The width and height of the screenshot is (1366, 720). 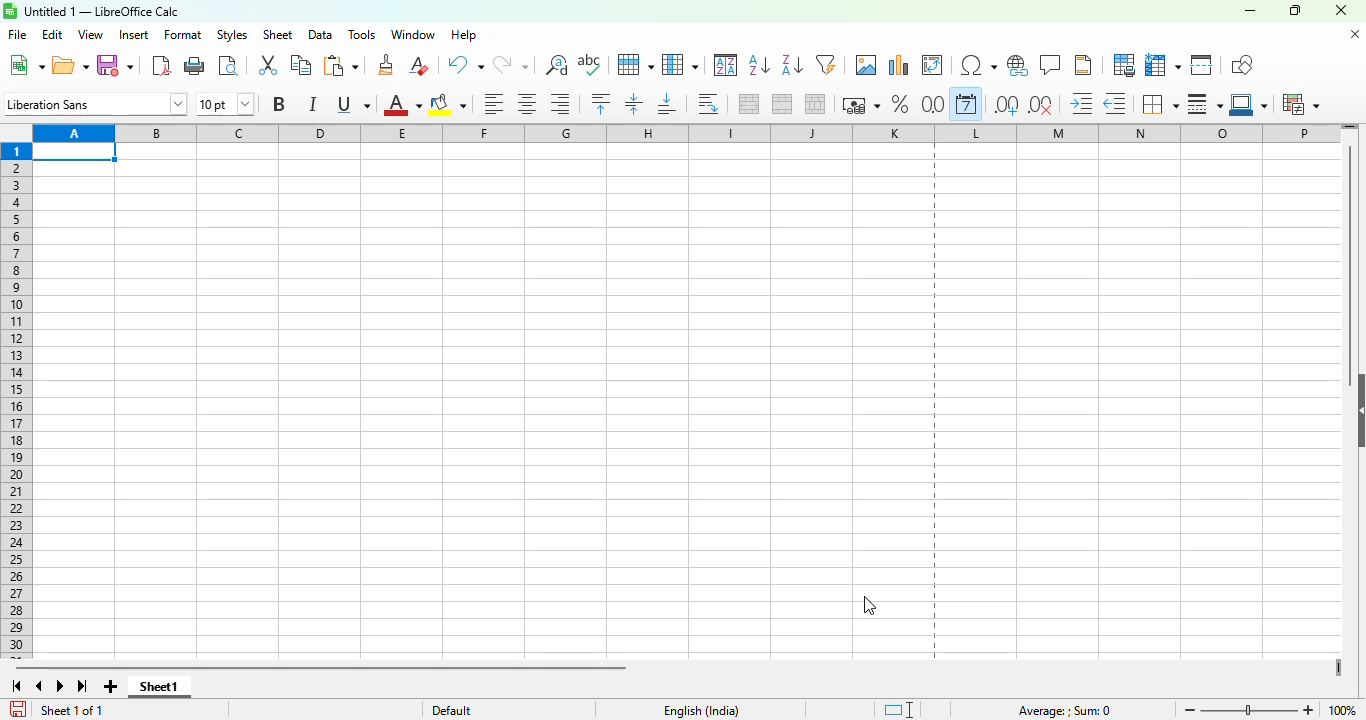 I want to click on decrease indent, so click(x=1115, y=104).